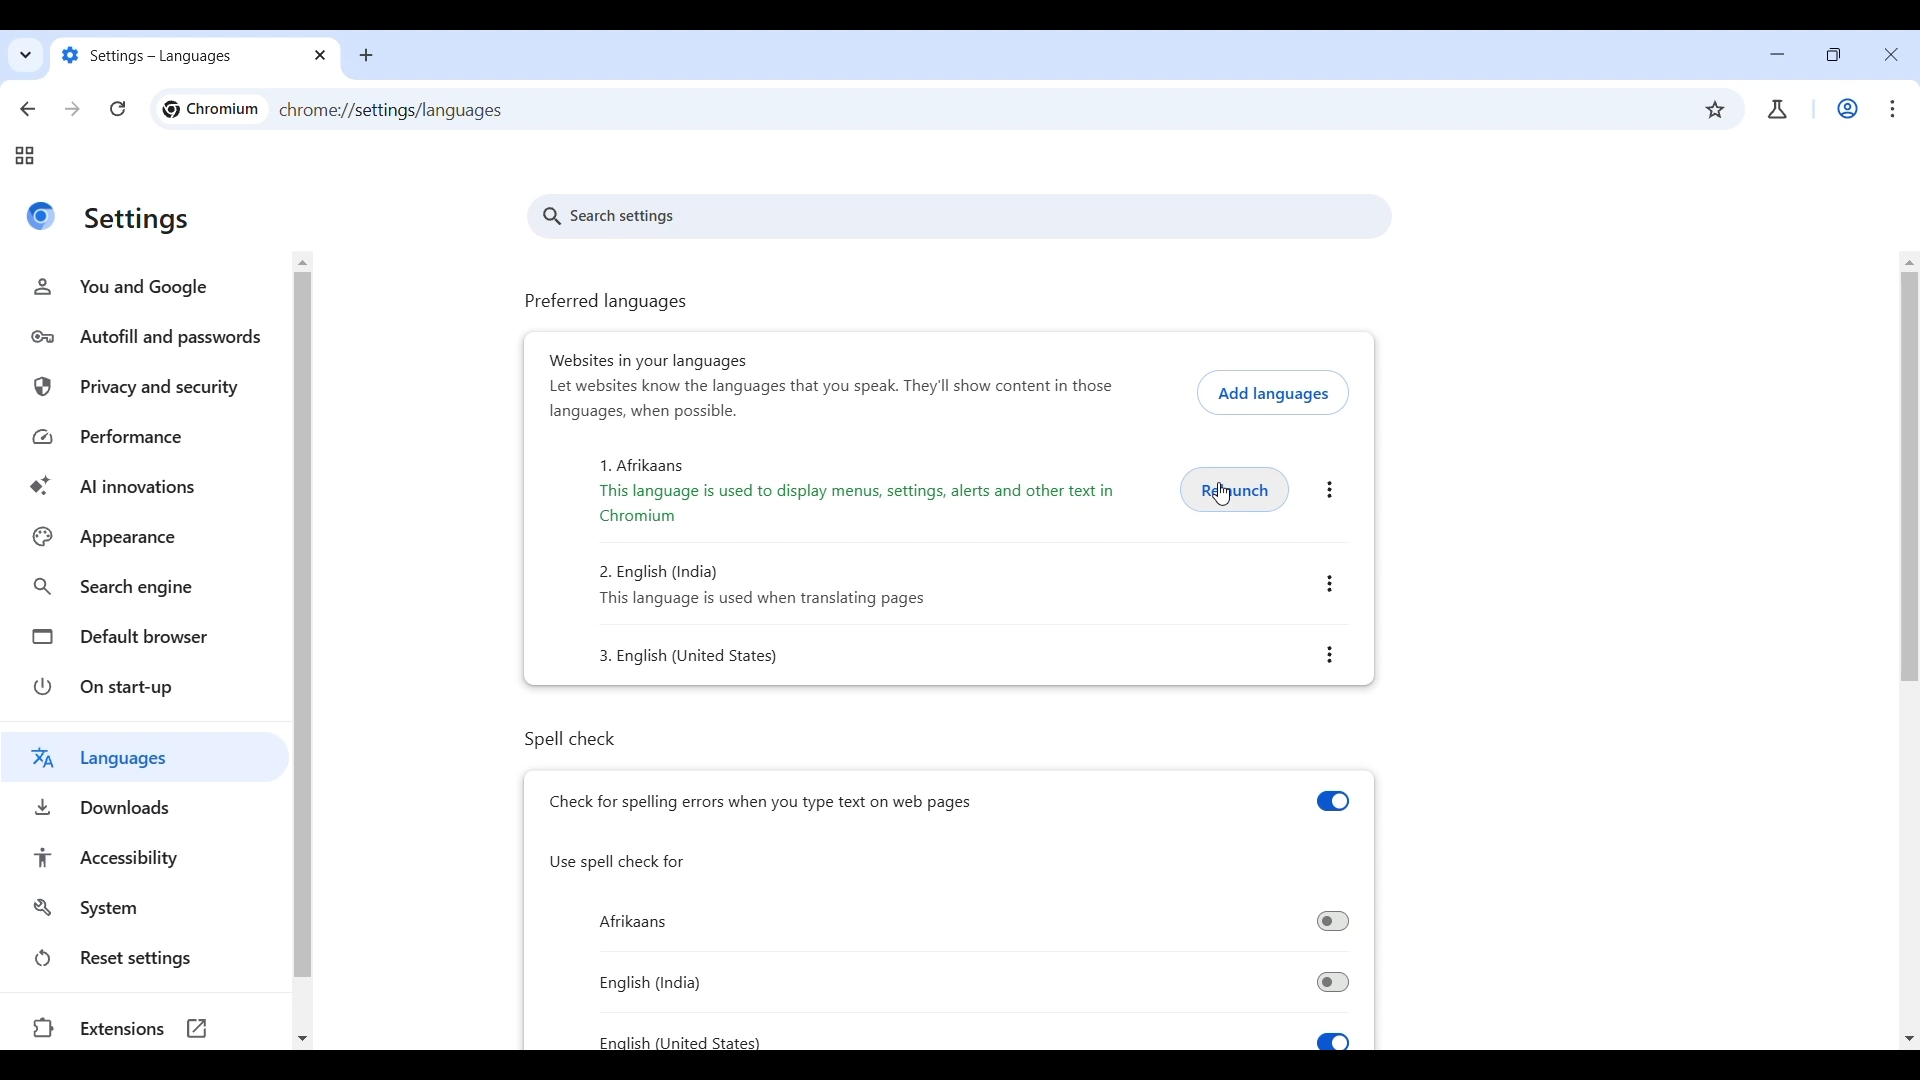  What do you see at coordinates (1892, 55) in the screenshot?
I see `Close interface` at bounding box center [1892, 55].